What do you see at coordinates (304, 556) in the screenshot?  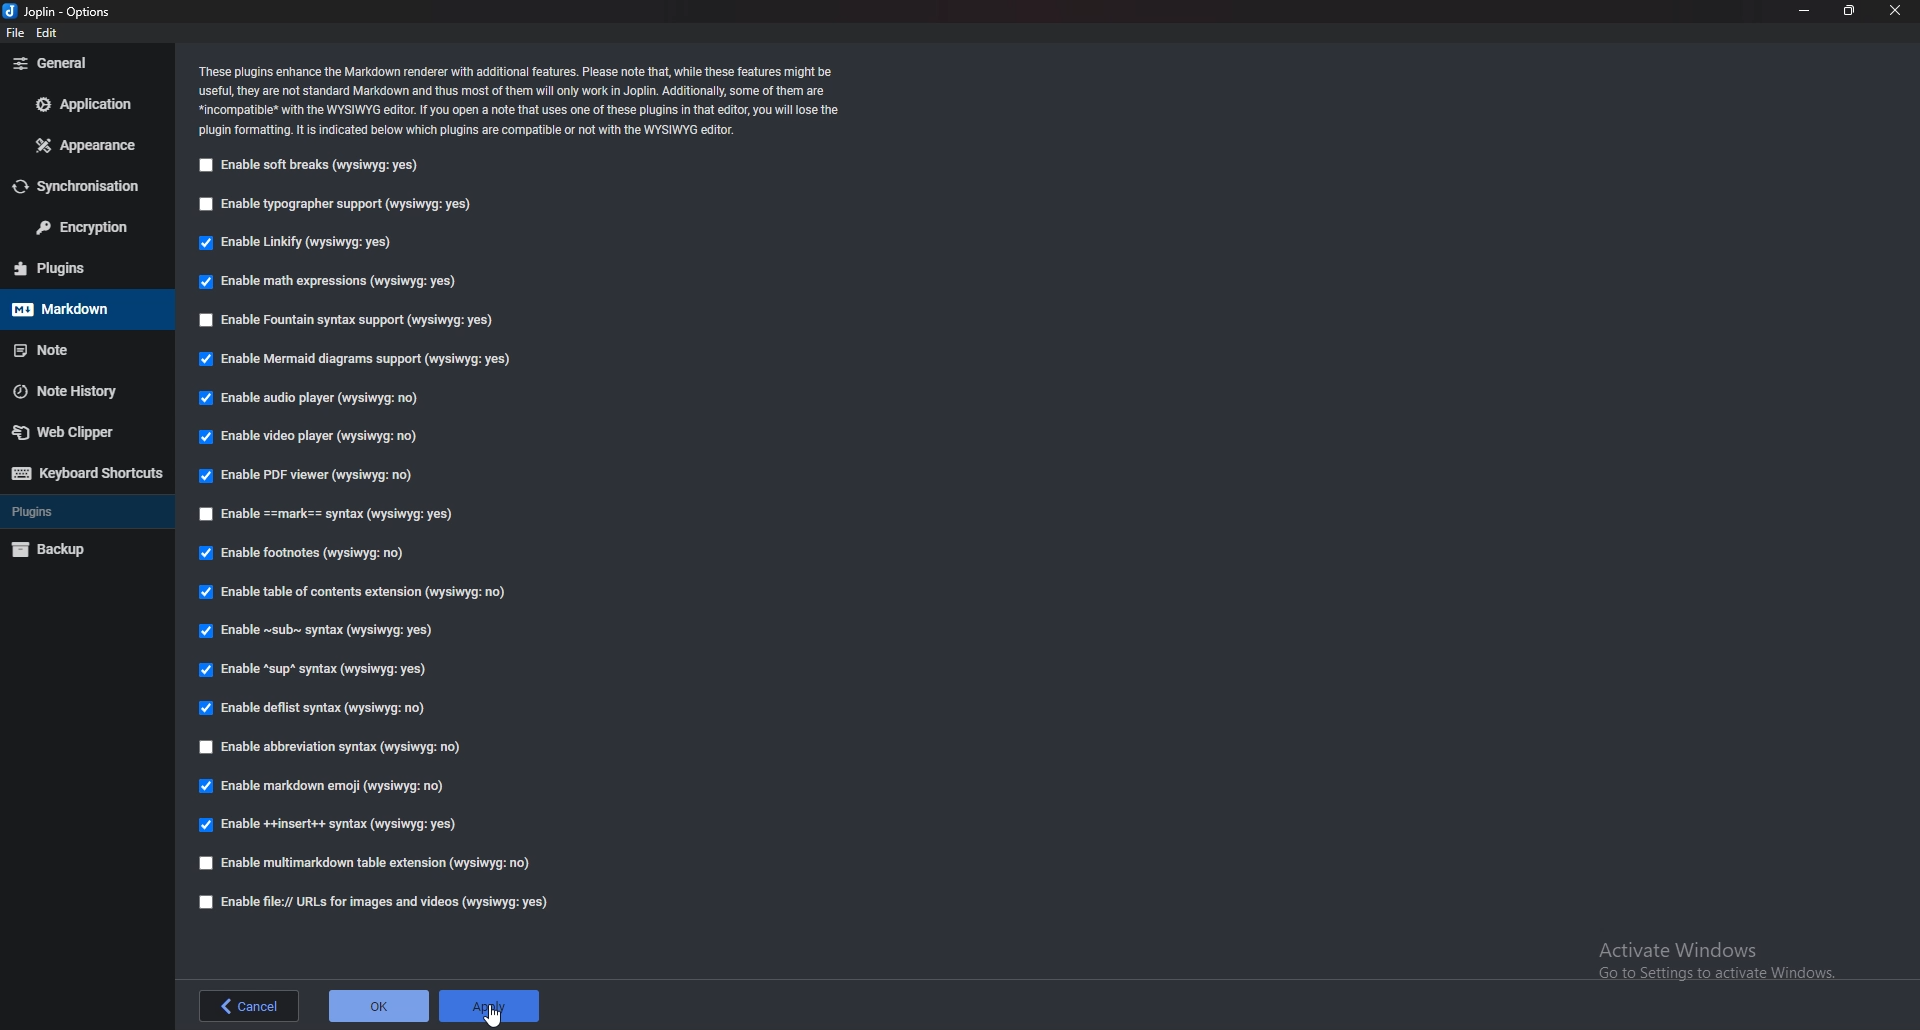 I see `Enable footnotes` at bounding box center [304, 556].